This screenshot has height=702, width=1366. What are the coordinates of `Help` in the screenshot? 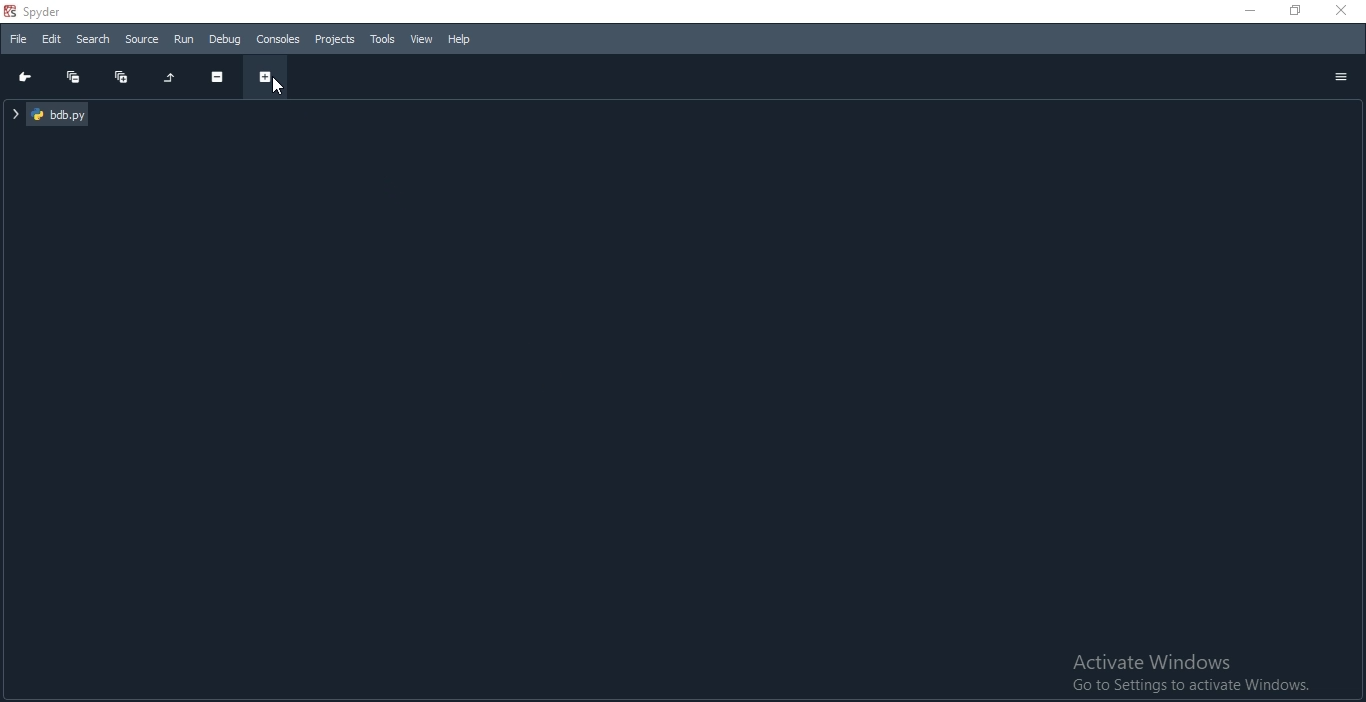 It's located at (460, 39).